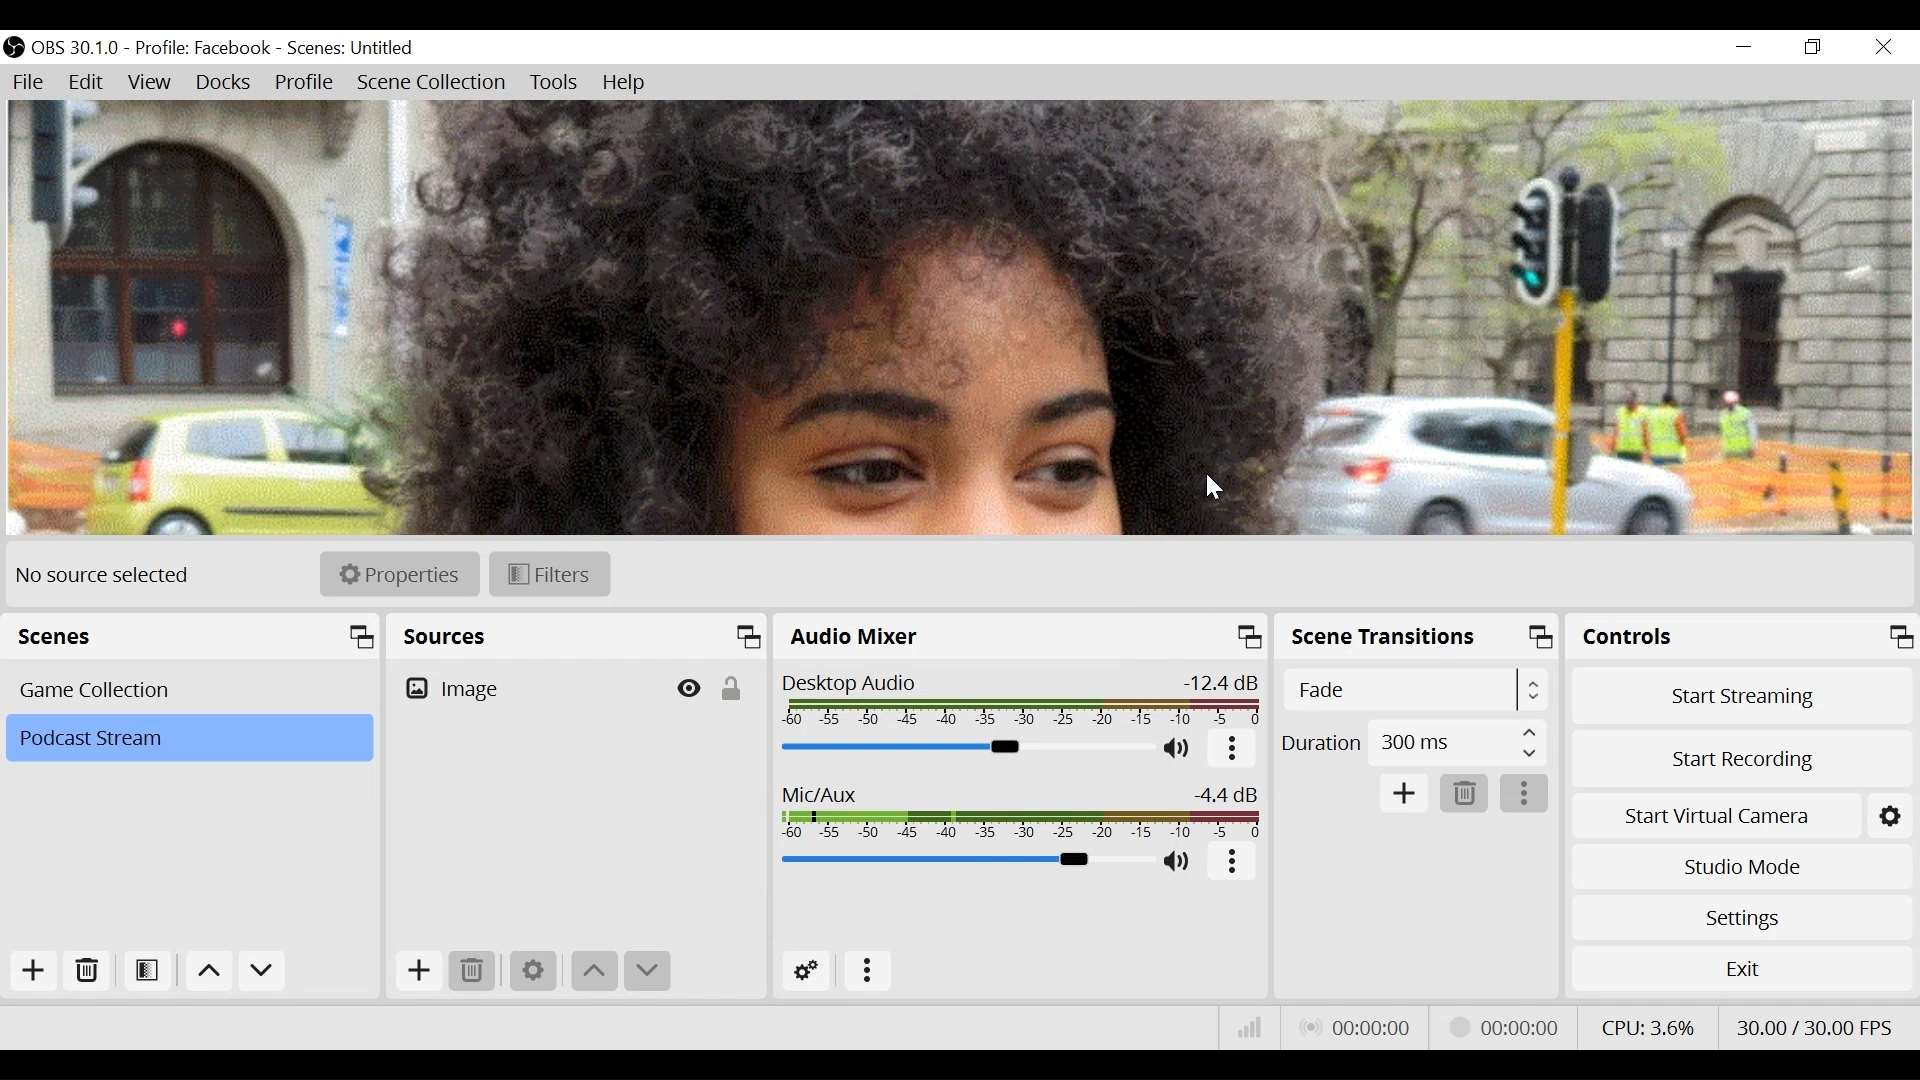  Describe the element at coordinates (549, 575) in the screenshot. I see `Filters` at that location.